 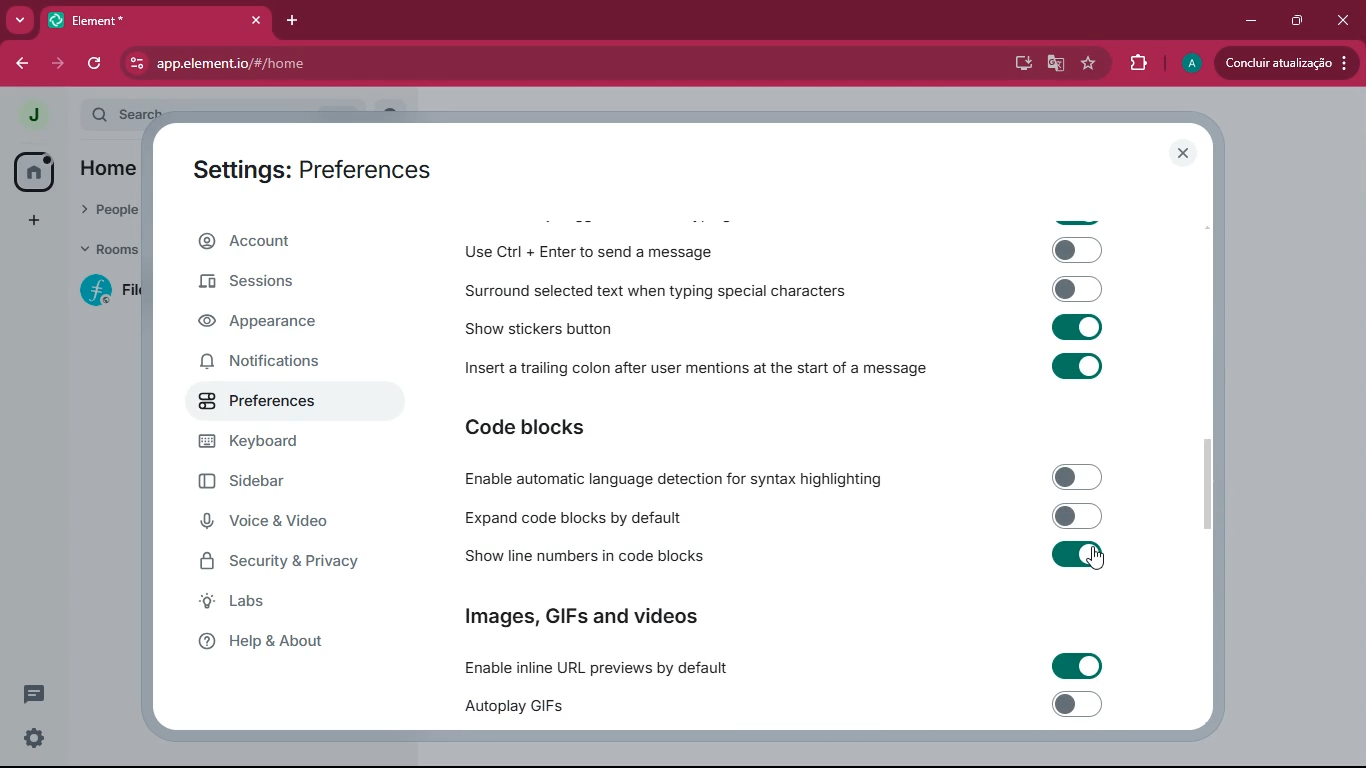 I want to click on close, so click(x=1185, y=154).